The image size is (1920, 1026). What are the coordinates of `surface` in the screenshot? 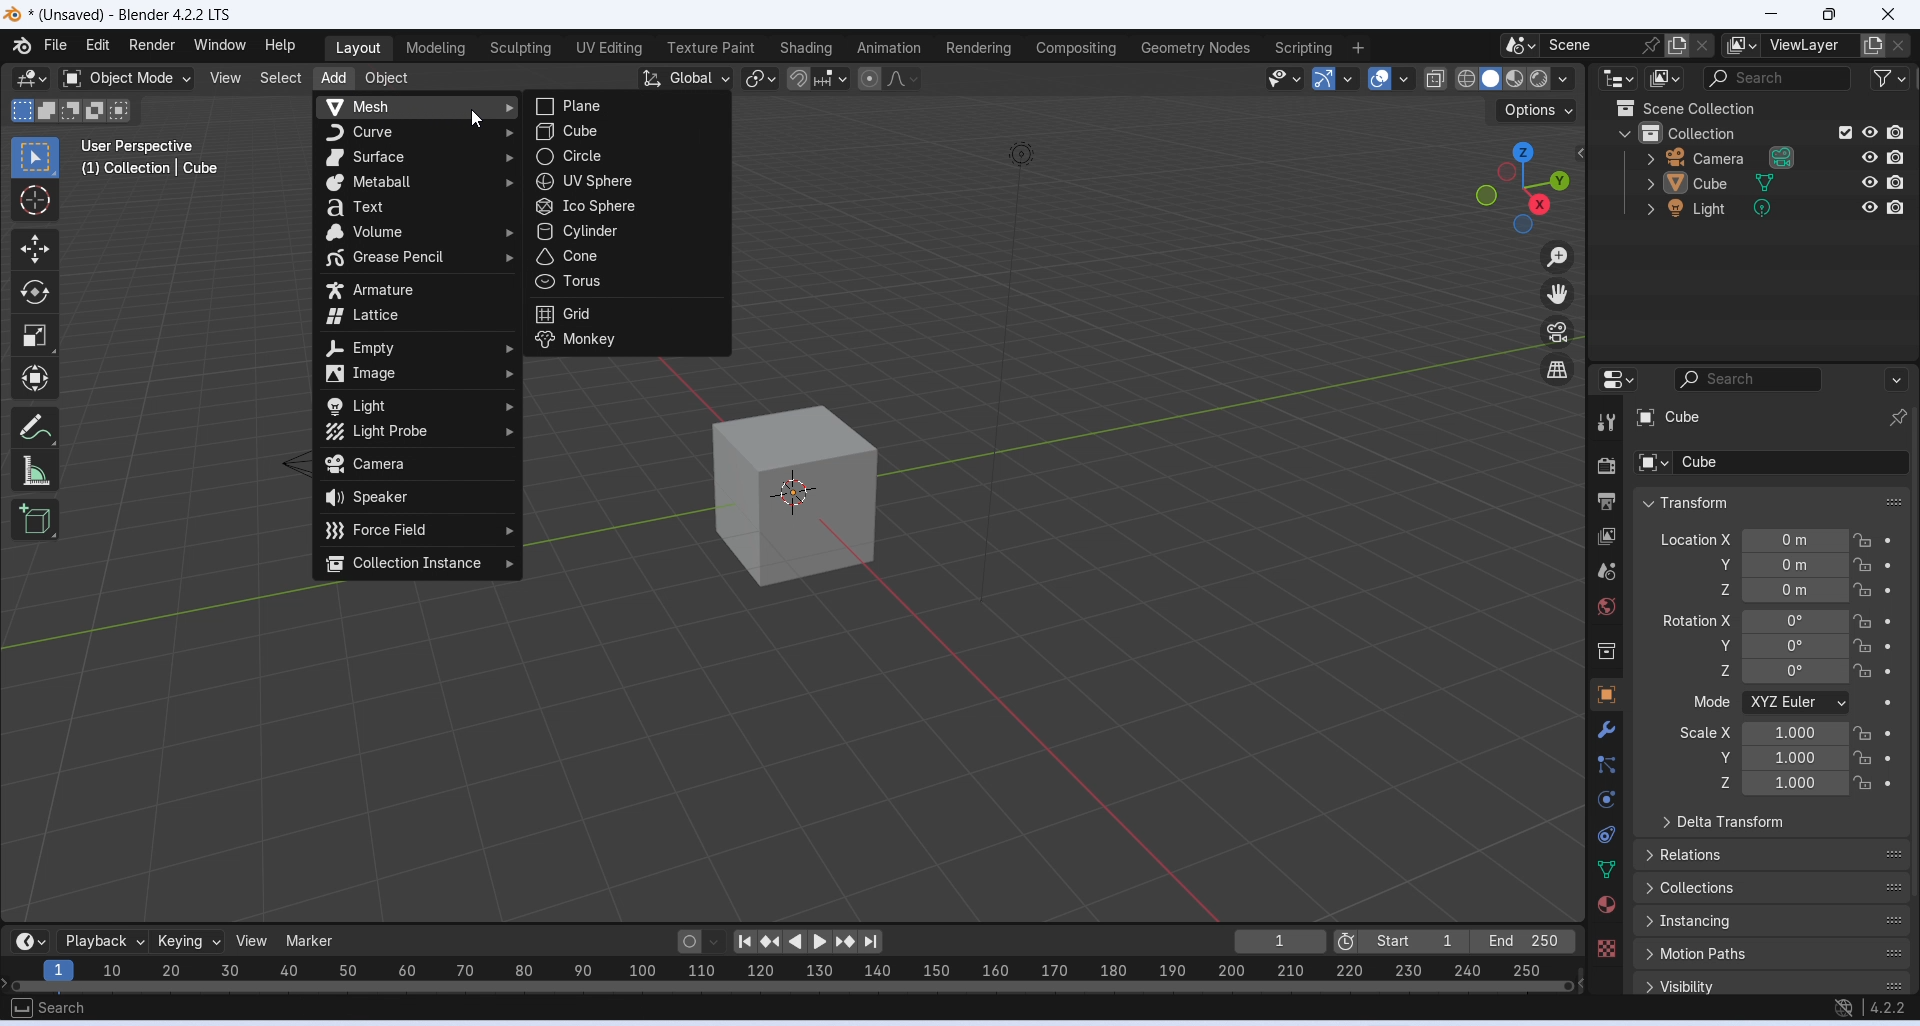 It's located at (418, 159).